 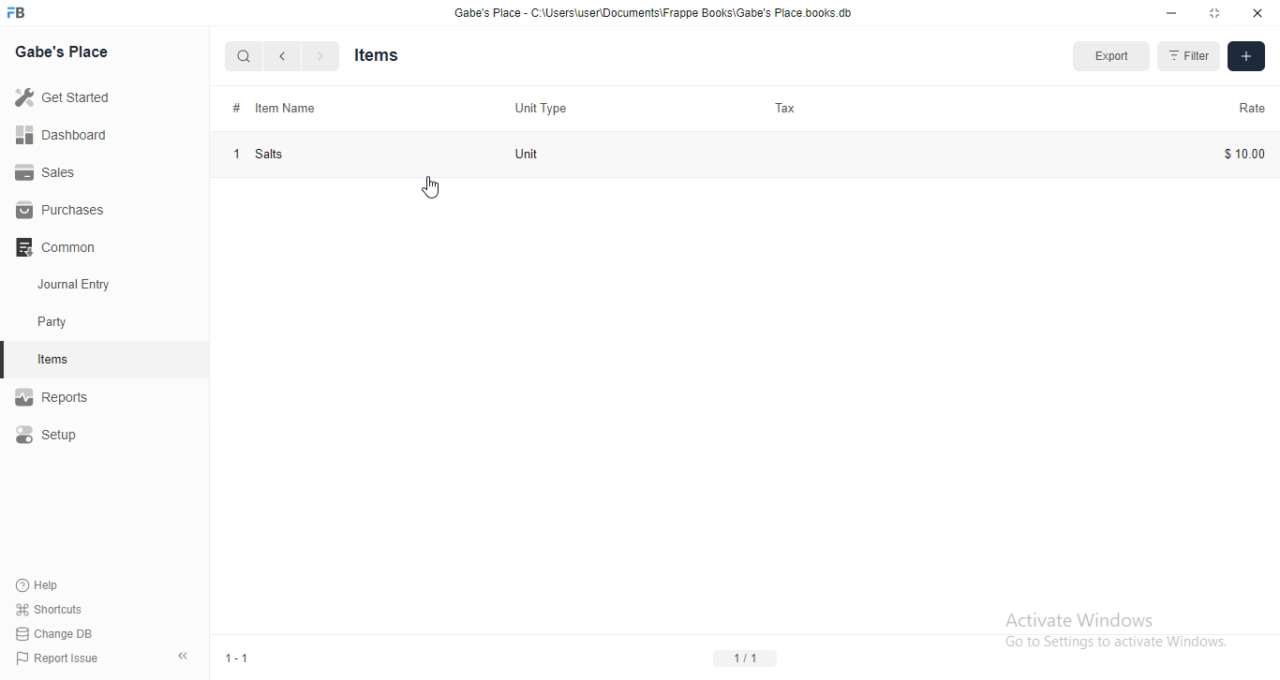 I want to click on 1, so click(x=235, y=153).